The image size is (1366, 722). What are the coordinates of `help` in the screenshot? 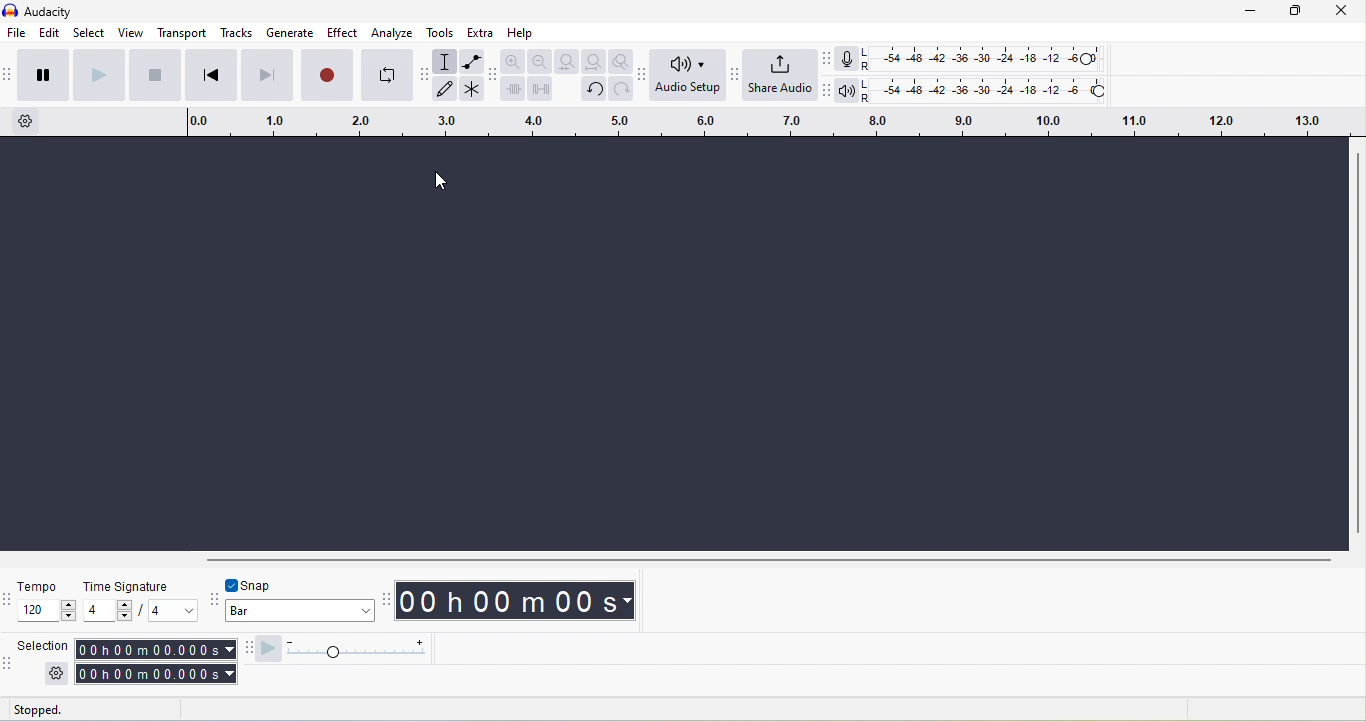 It's located at (521, 33).